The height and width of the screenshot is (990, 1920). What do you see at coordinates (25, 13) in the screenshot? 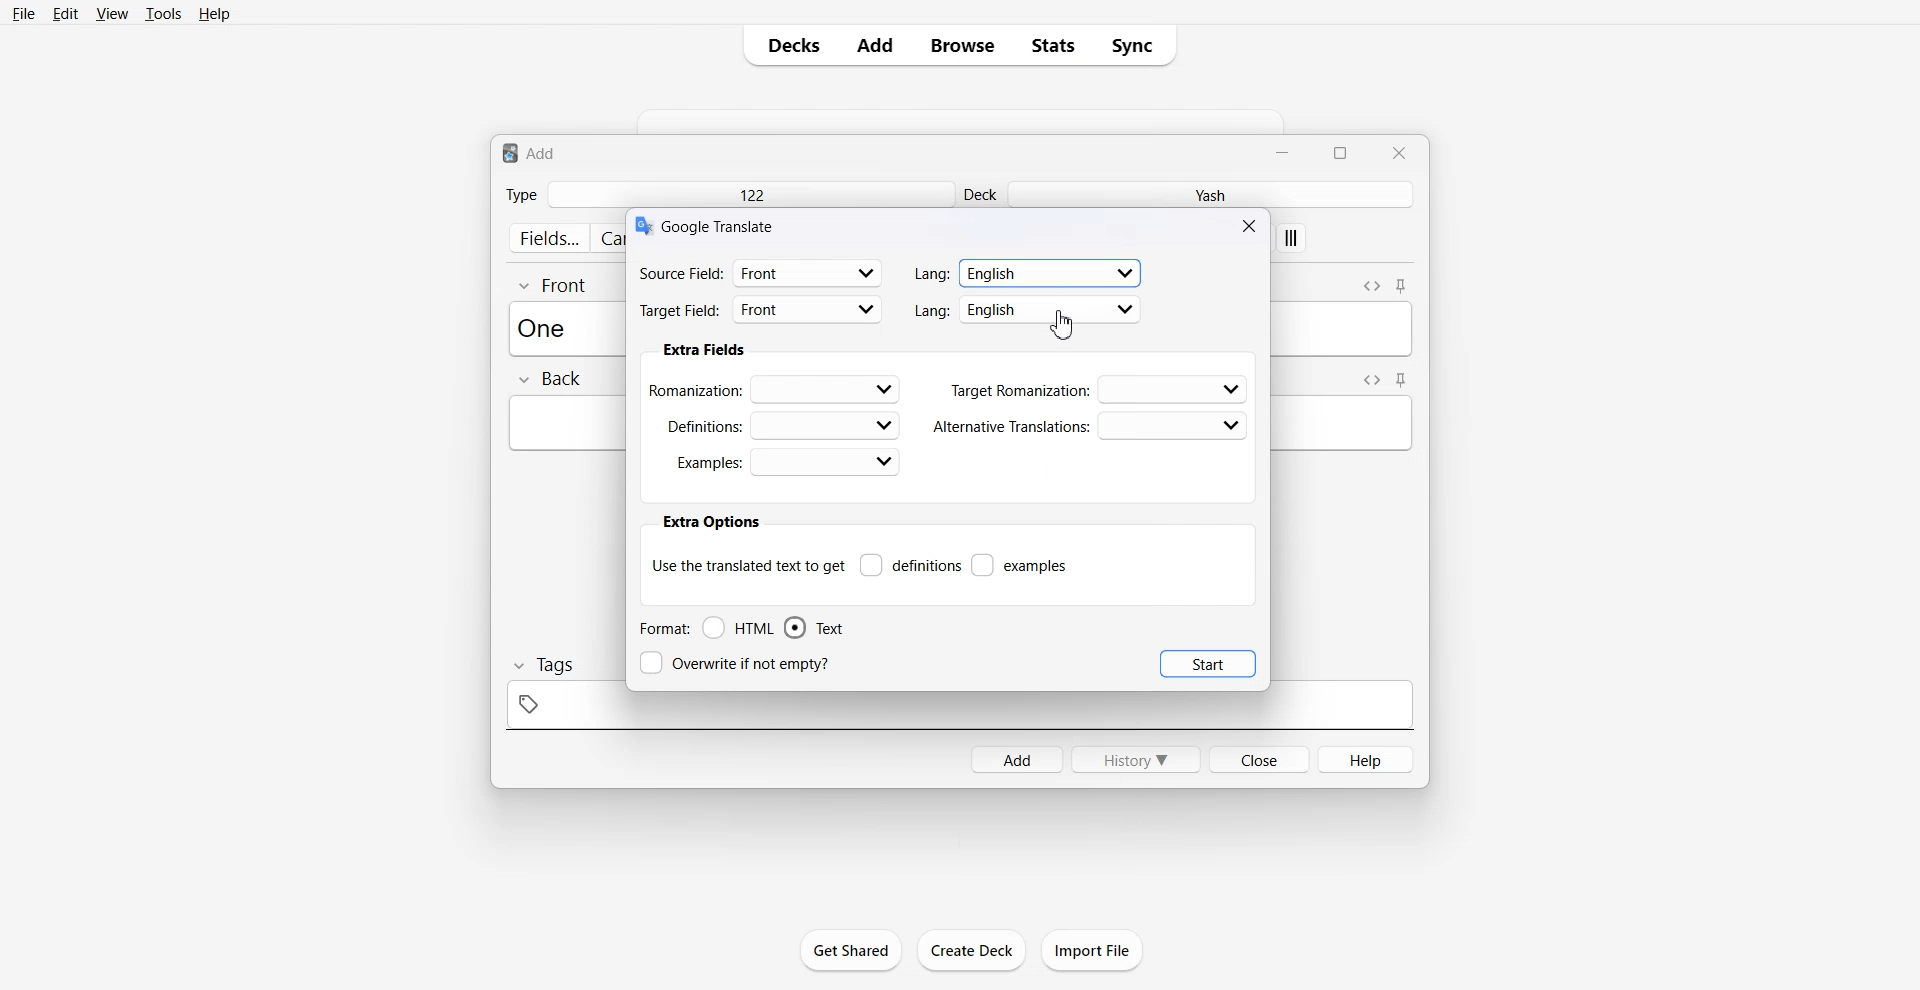
I see `File` at bounding box center [25, 13].